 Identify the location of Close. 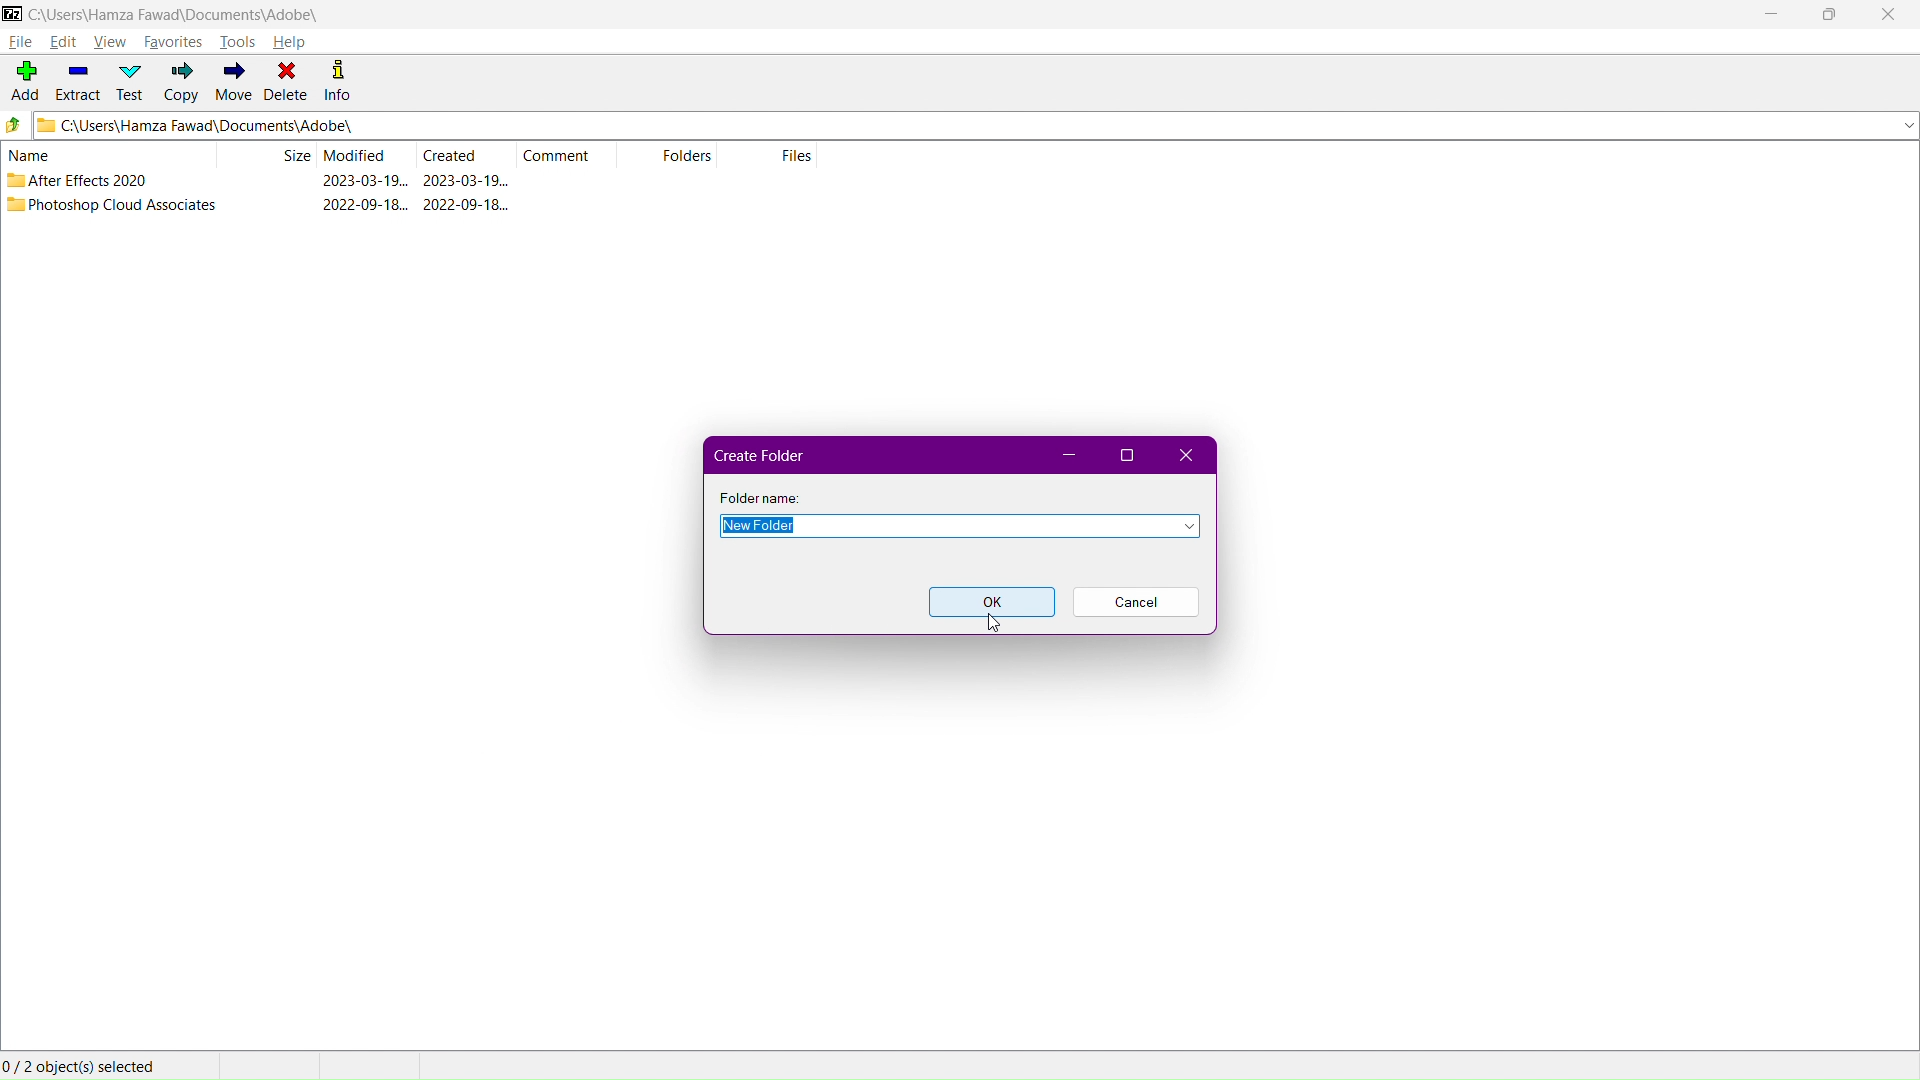
(1186, 454).